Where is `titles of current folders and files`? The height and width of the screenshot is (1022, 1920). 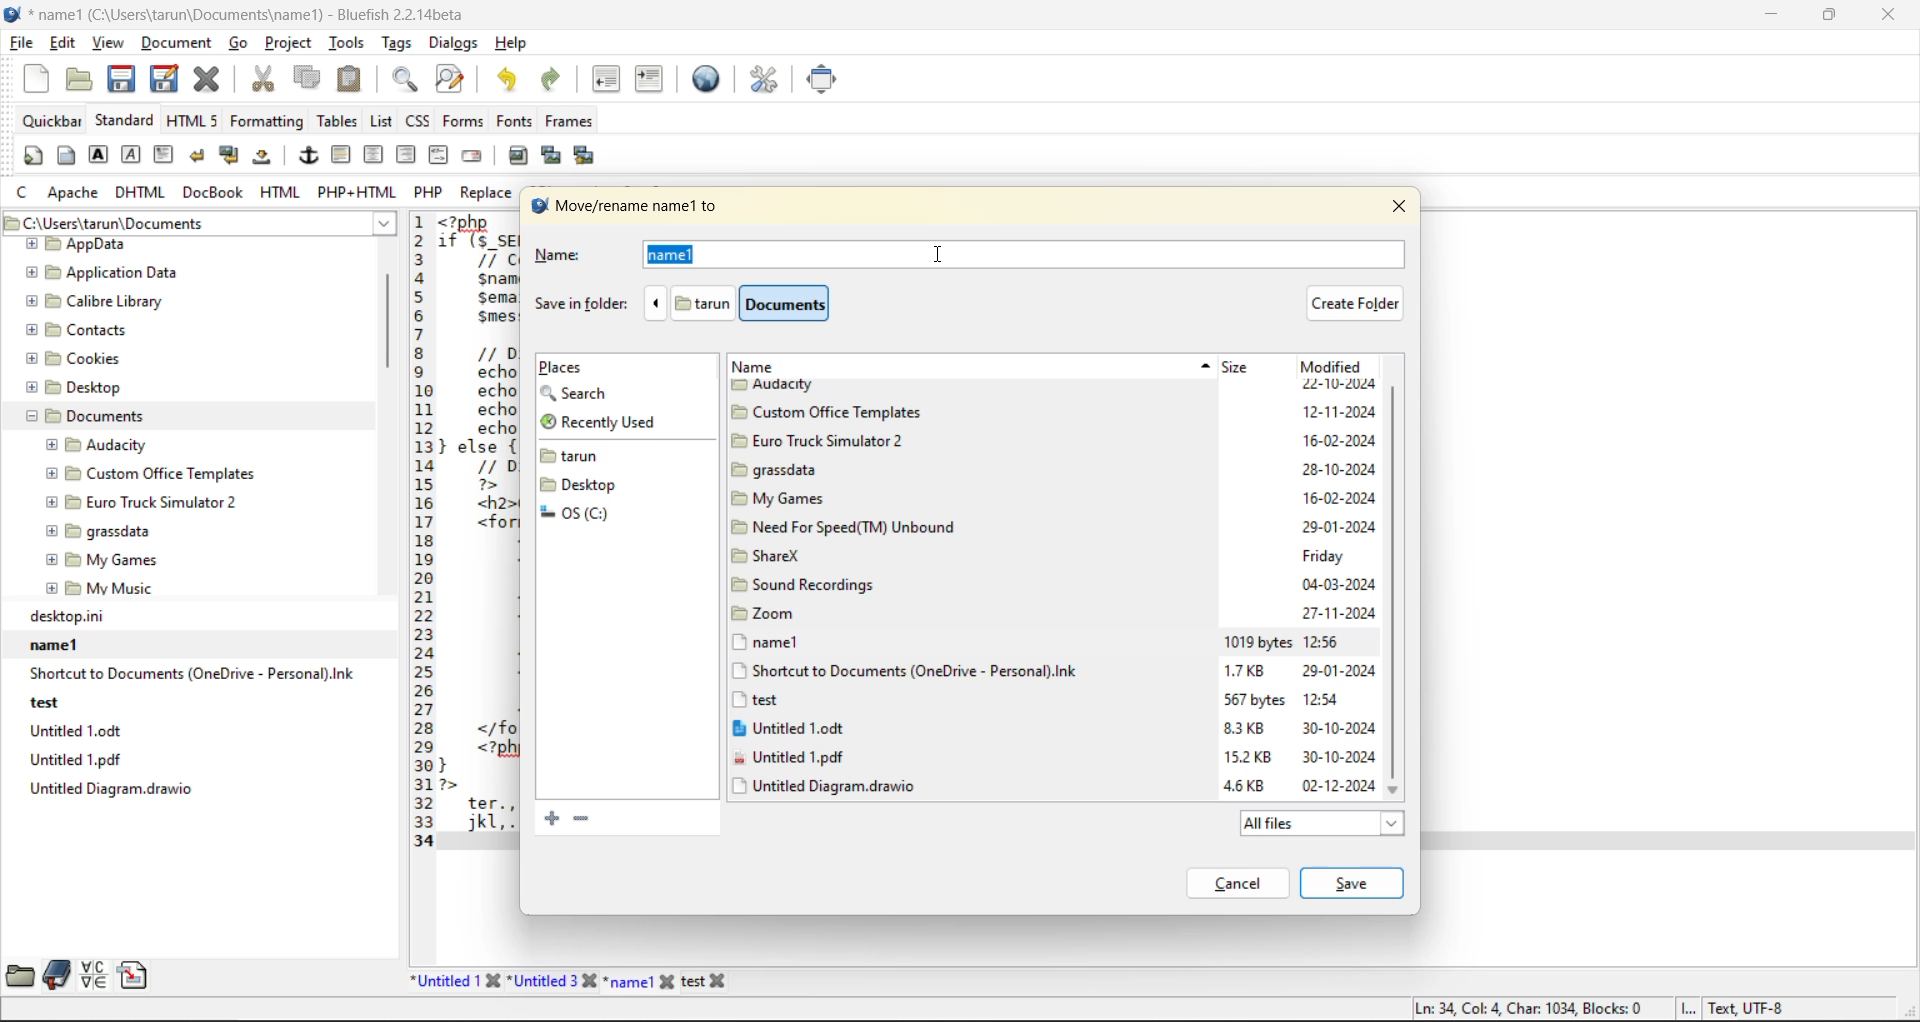
titles of current folders and files is located at coordinates (942, 590).